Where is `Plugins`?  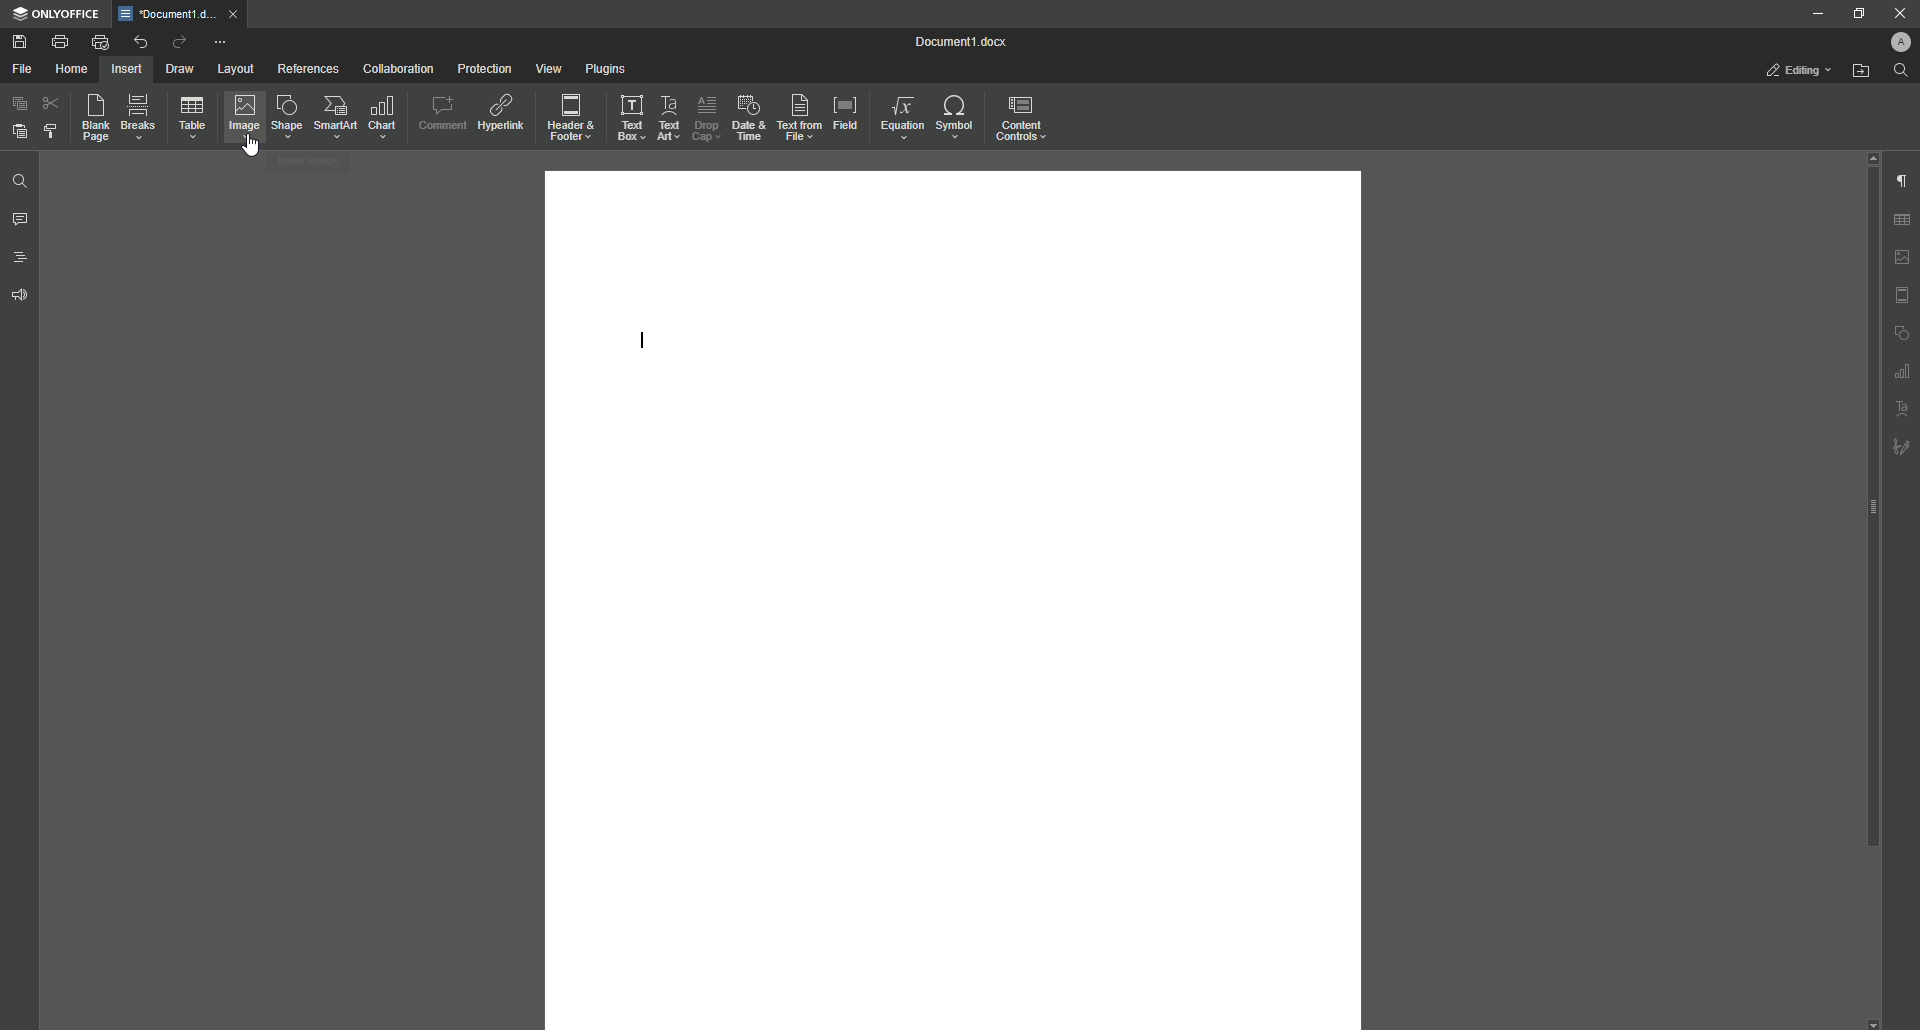 Plugins is located at coordinates (607, 68).